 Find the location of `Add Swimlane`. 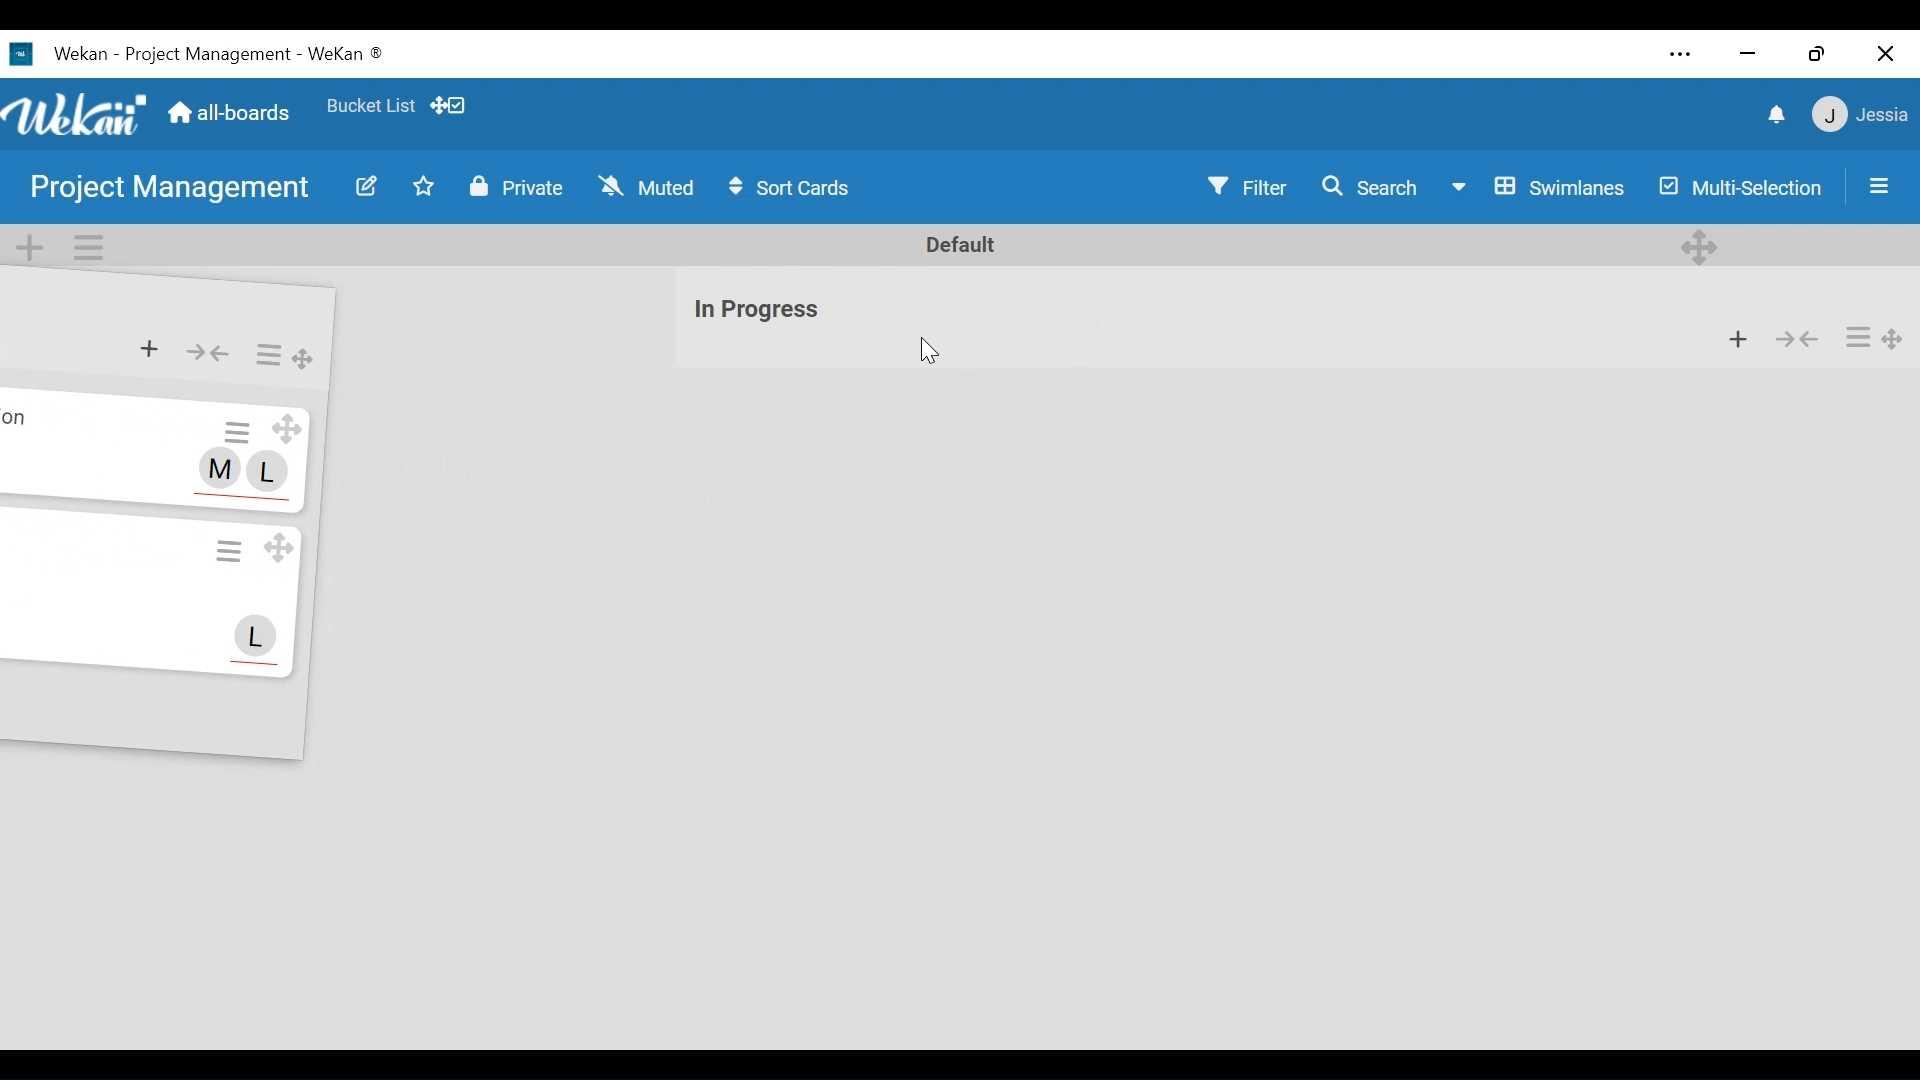

Add Swimlane is located at coordinates (28, 247).